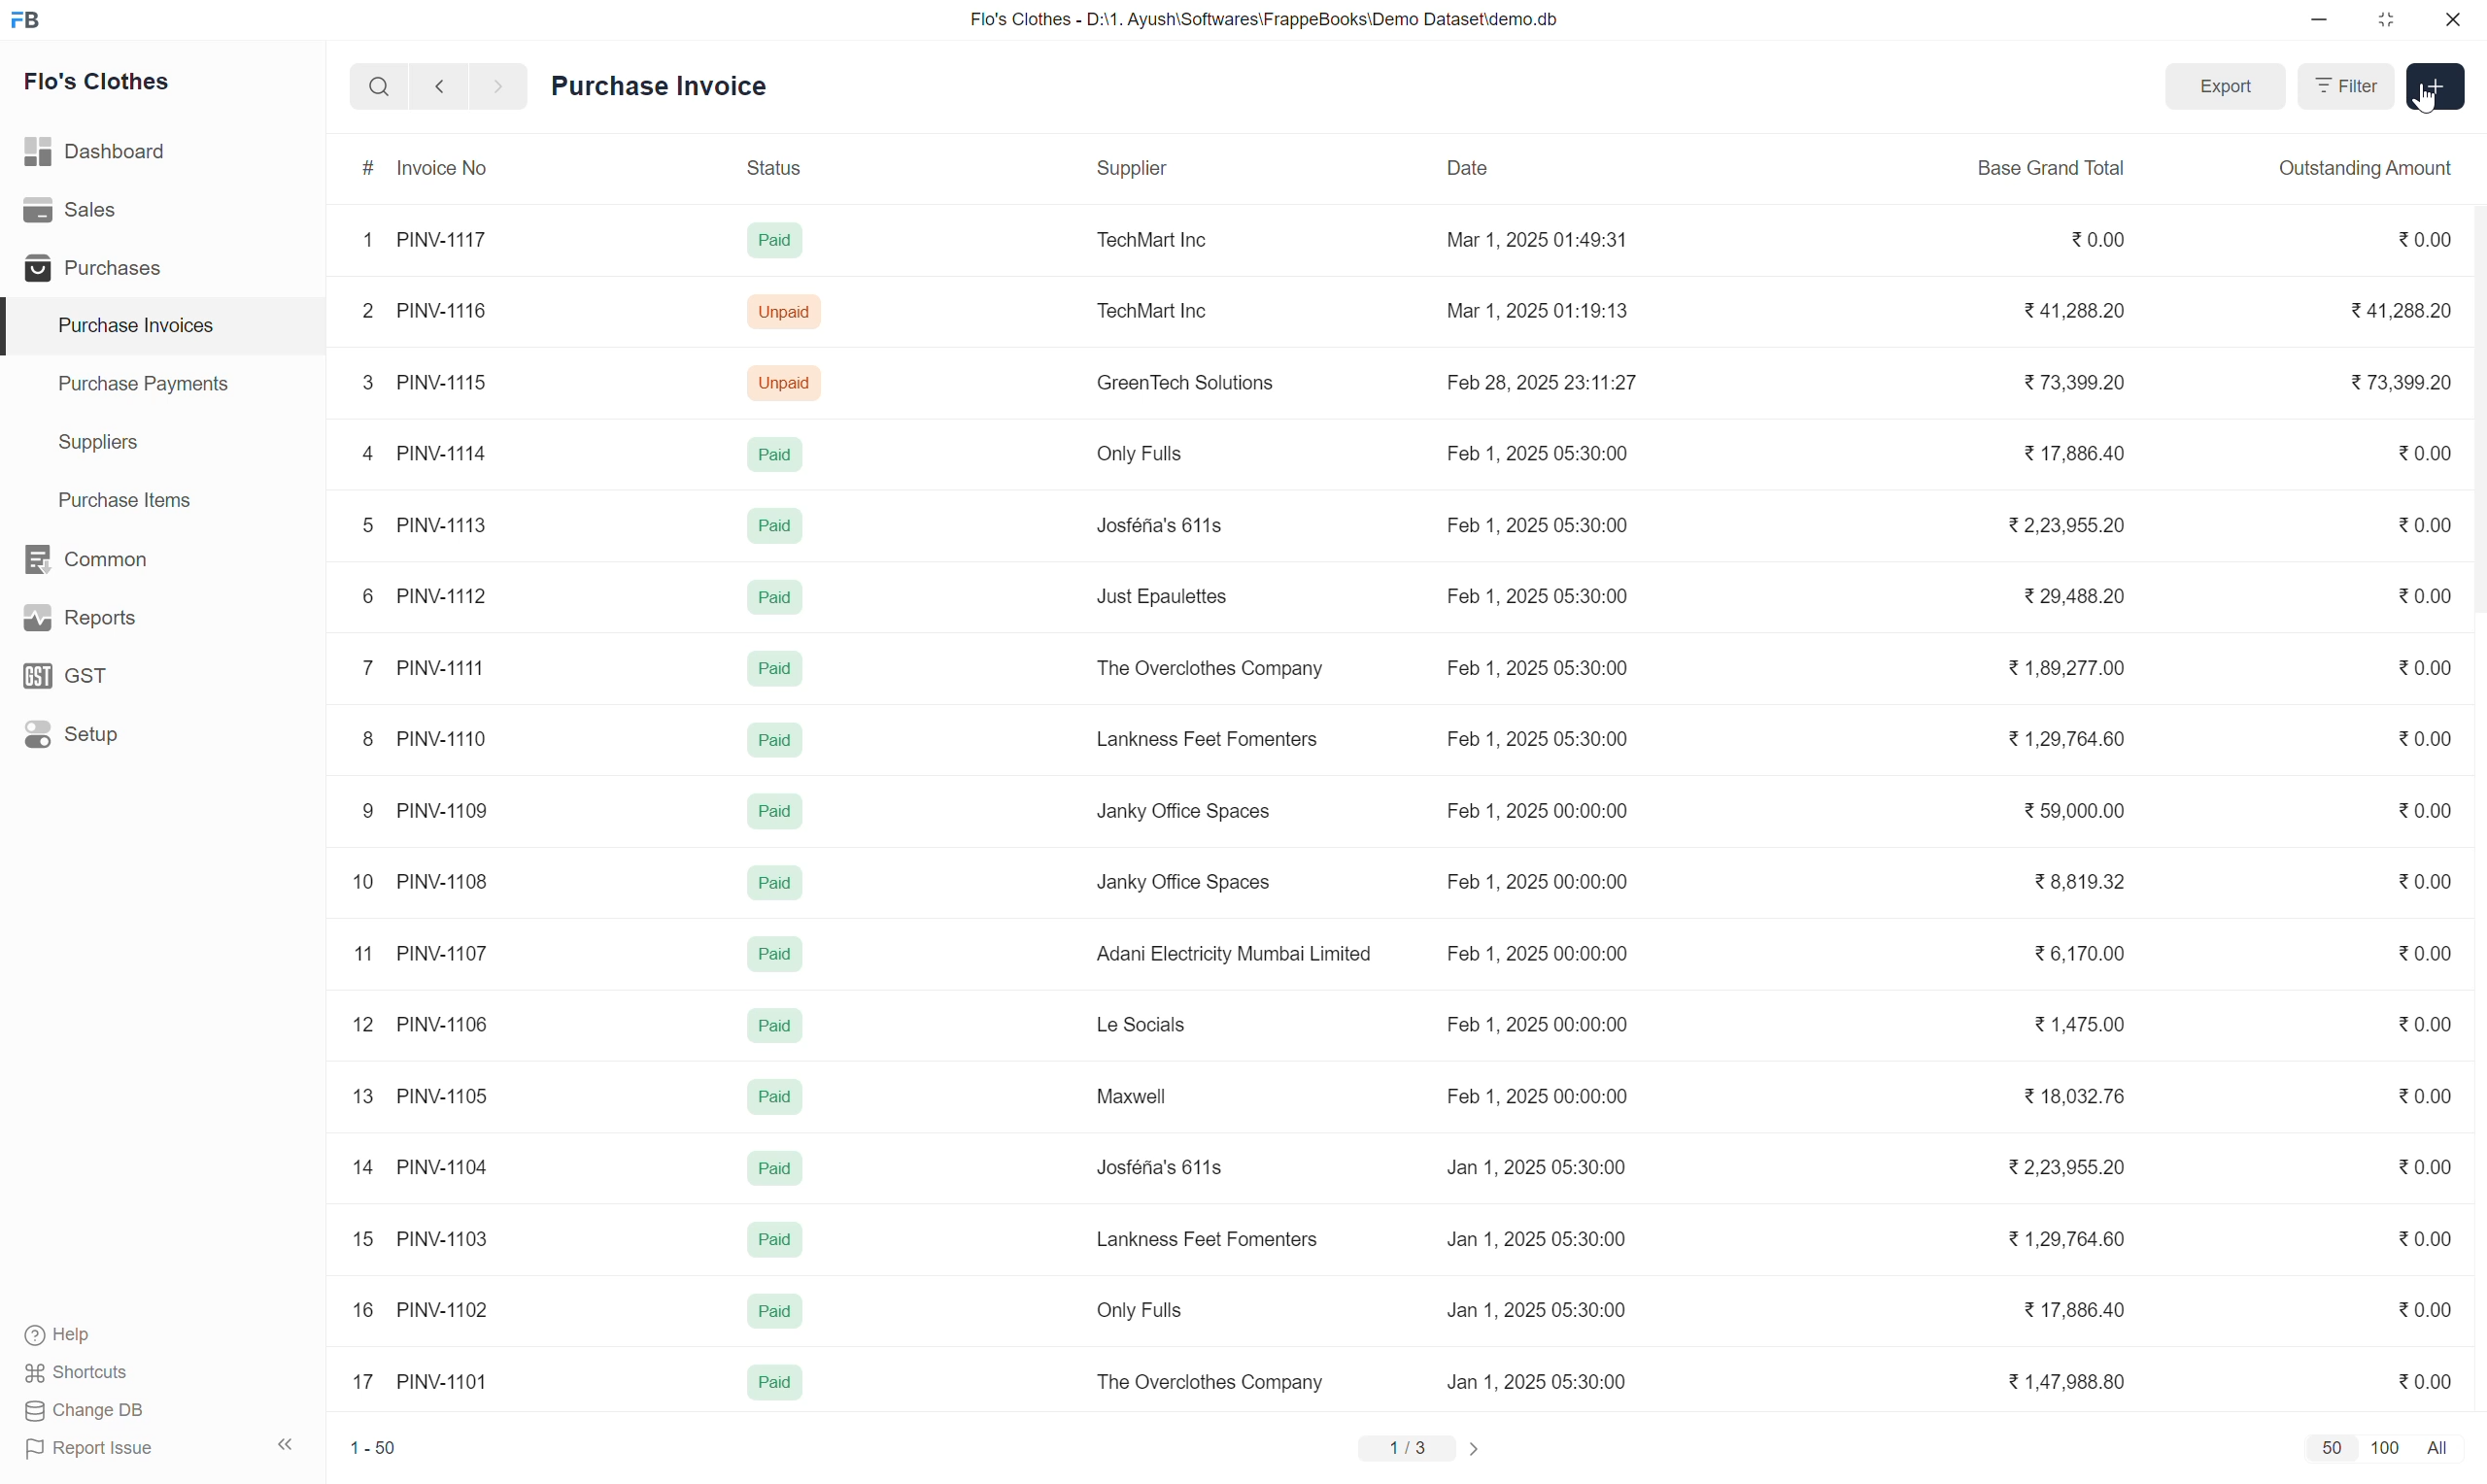 The width and height of the screenshot is (2487, 1484). I want to click on 0.00, so click(2418, 238).